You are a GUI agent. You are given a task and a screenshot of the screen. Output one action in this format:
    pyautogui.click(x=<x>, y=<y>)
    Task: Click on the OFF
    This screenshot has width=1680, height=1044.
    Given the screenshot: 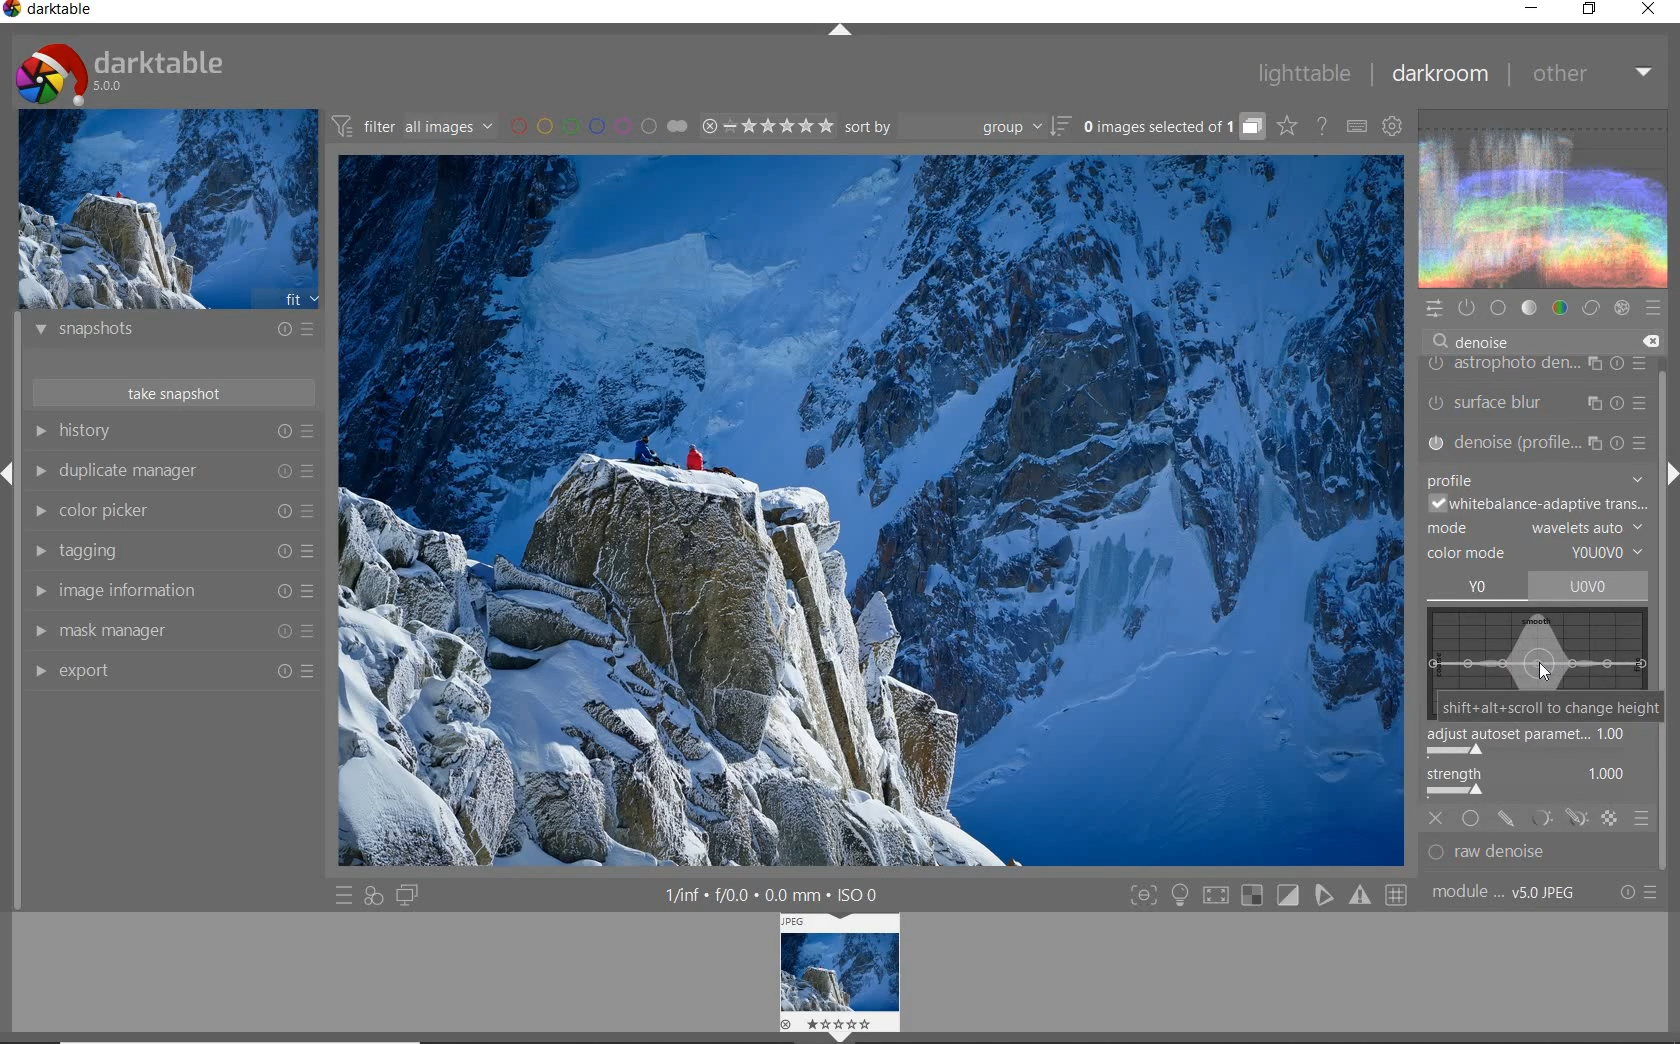 What is the action you would take?
    pyautogui.click(x=1437, y=817)
    